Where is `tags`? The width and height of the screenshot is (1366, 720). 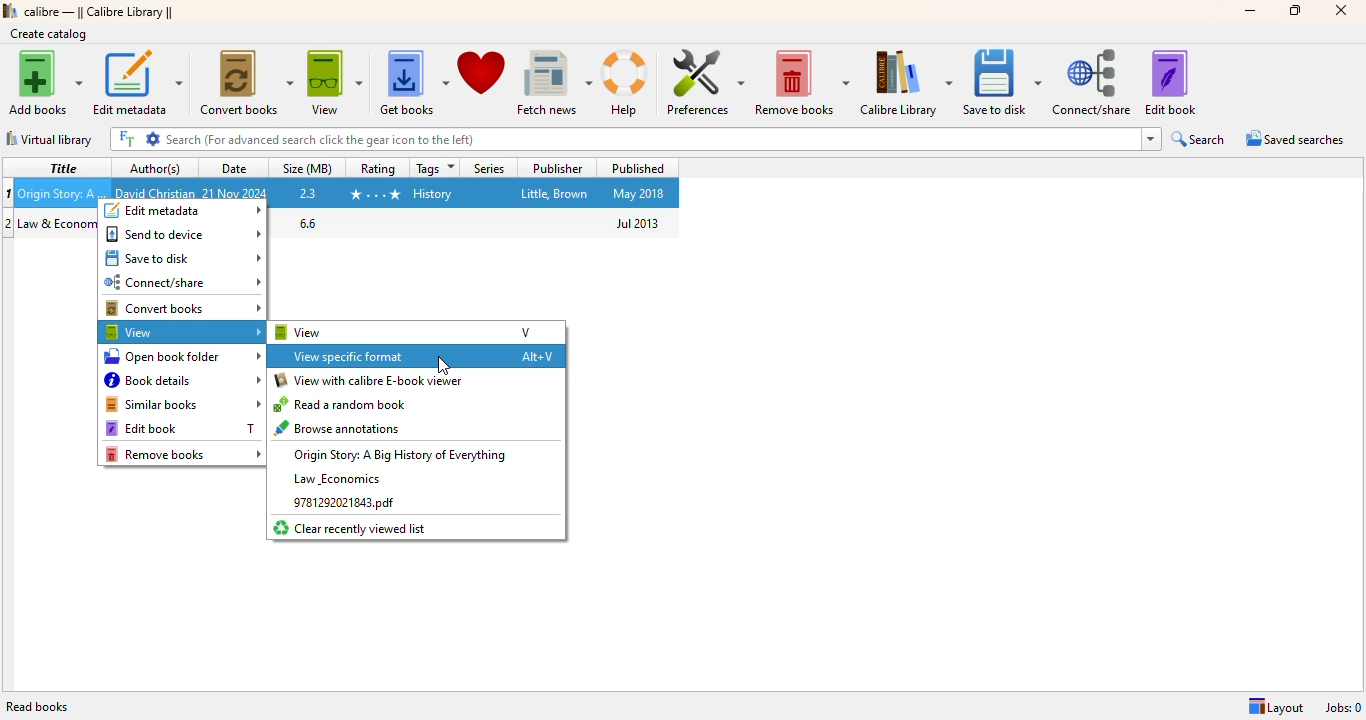 tags is located at coordinates (435, 168).